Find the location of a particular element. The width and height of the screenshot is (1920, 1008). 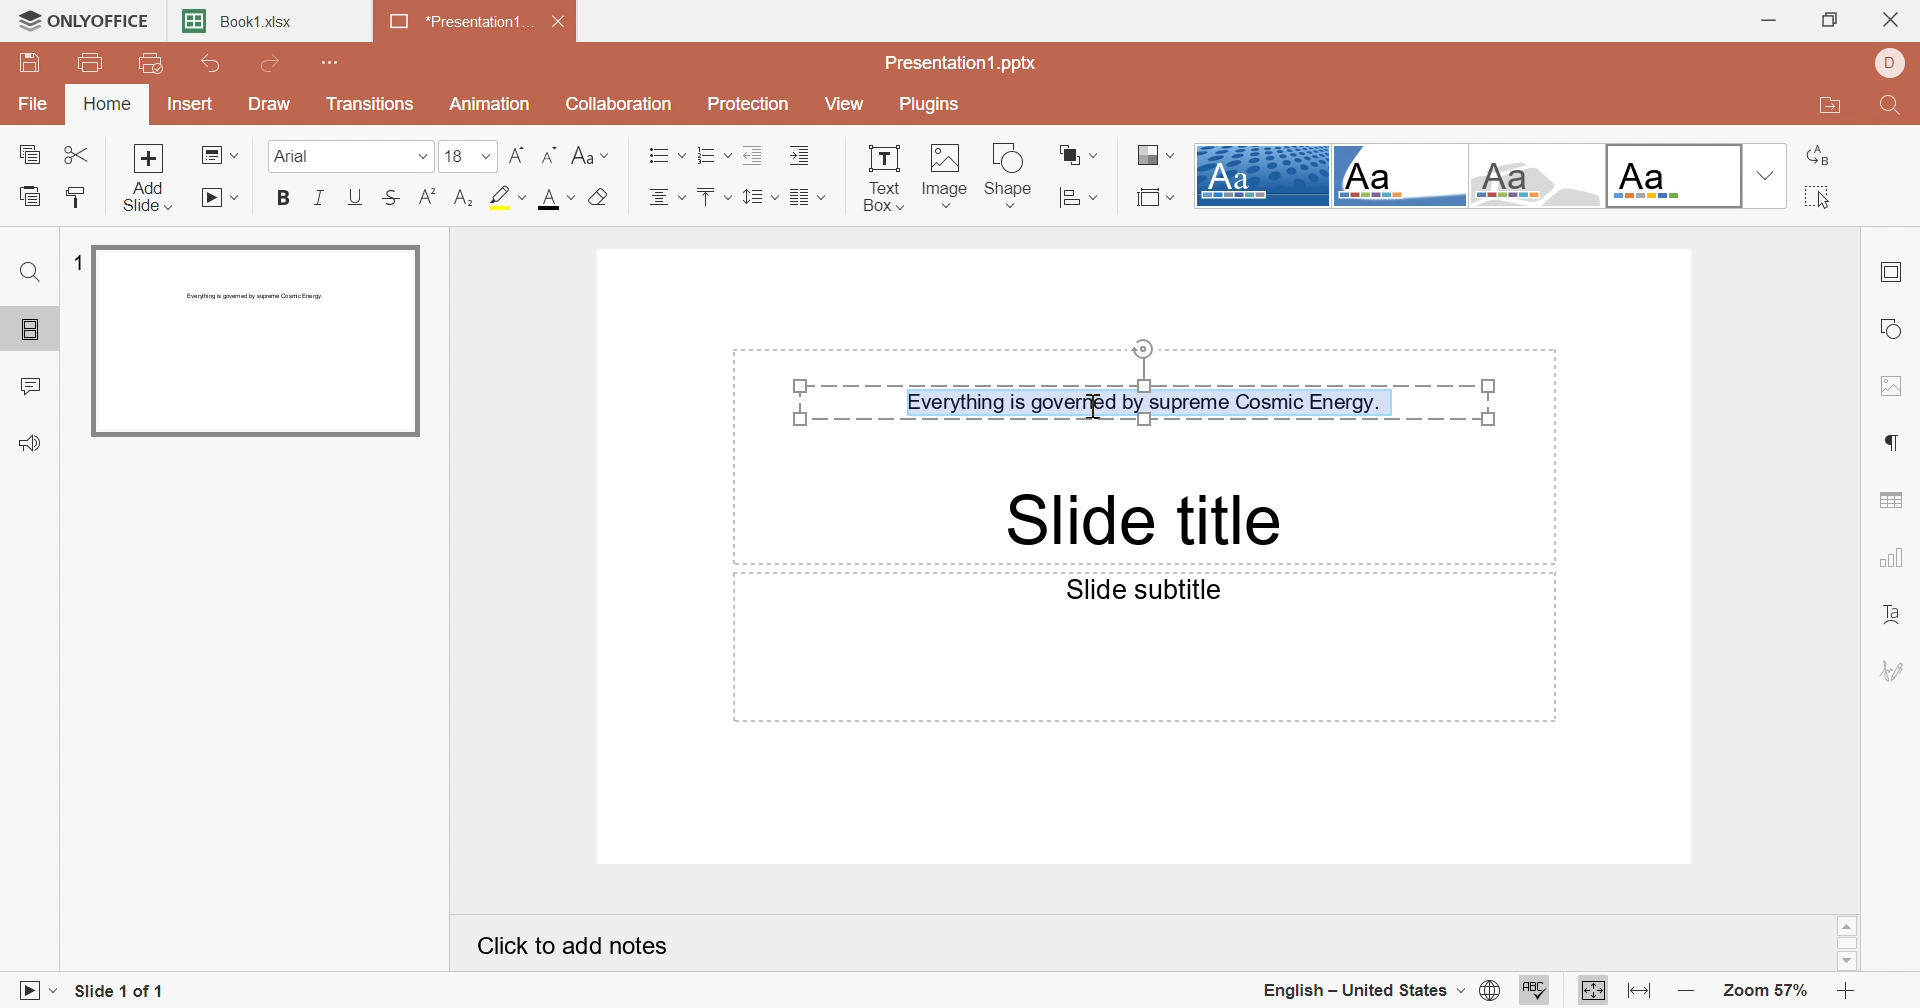

Everything is governed by supreme Cosmic Energy. is located at coordinates (1147, 387).